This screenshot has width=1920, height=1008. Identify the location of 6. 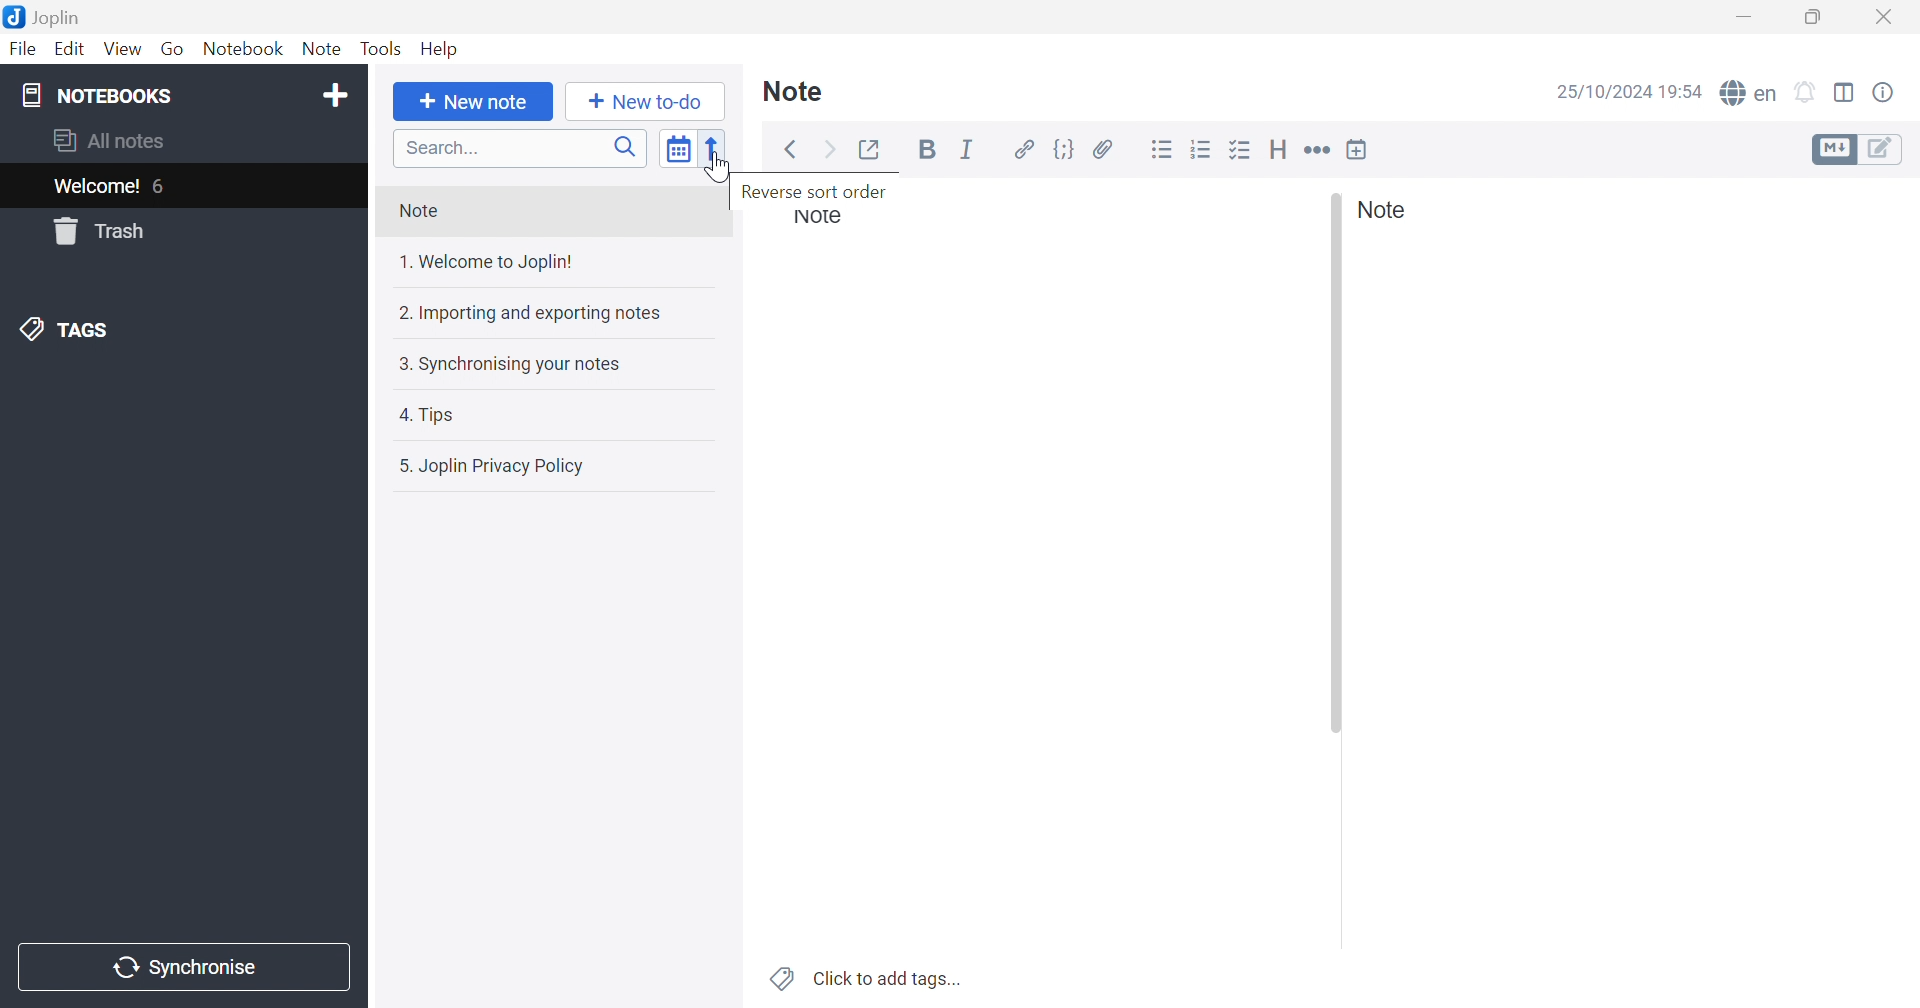
(164, 188).